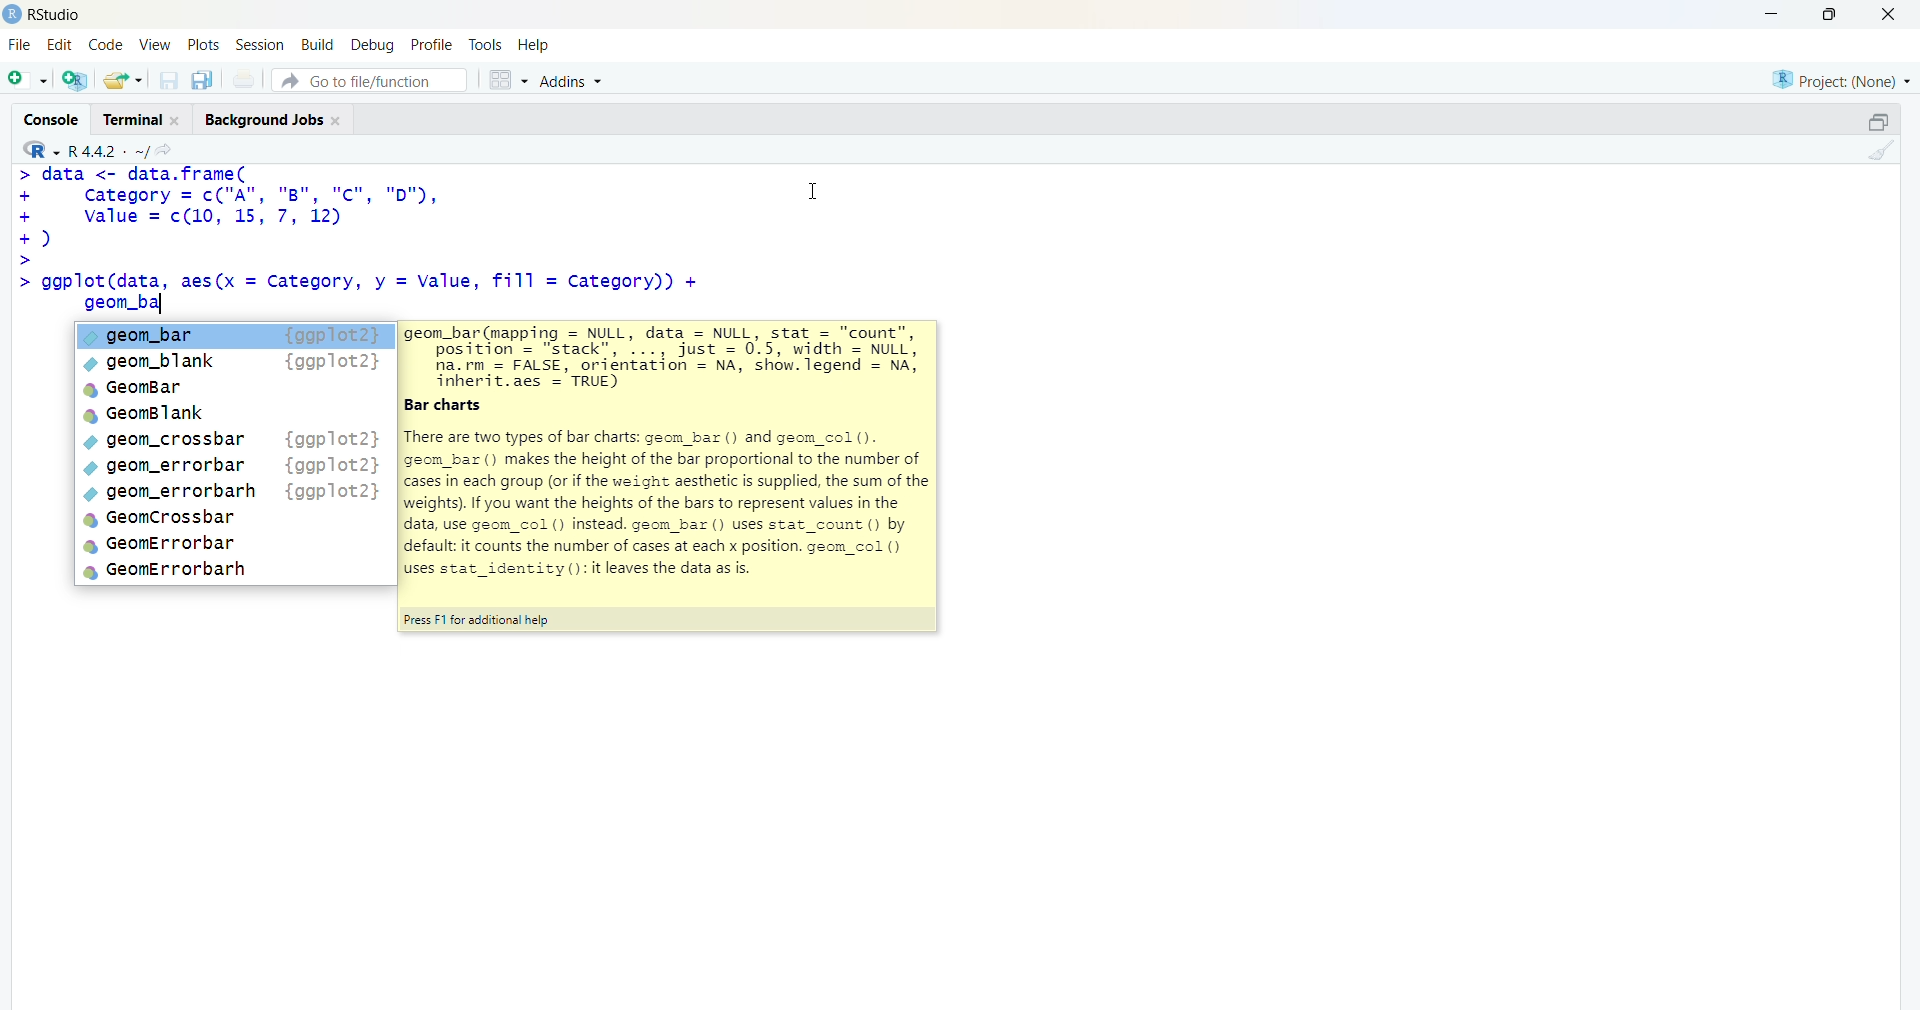 The height and width of the screenshot is (1010, 1920). Describe the element at coordinates (206, 45) in the screenshot. I see `plots` at that location.